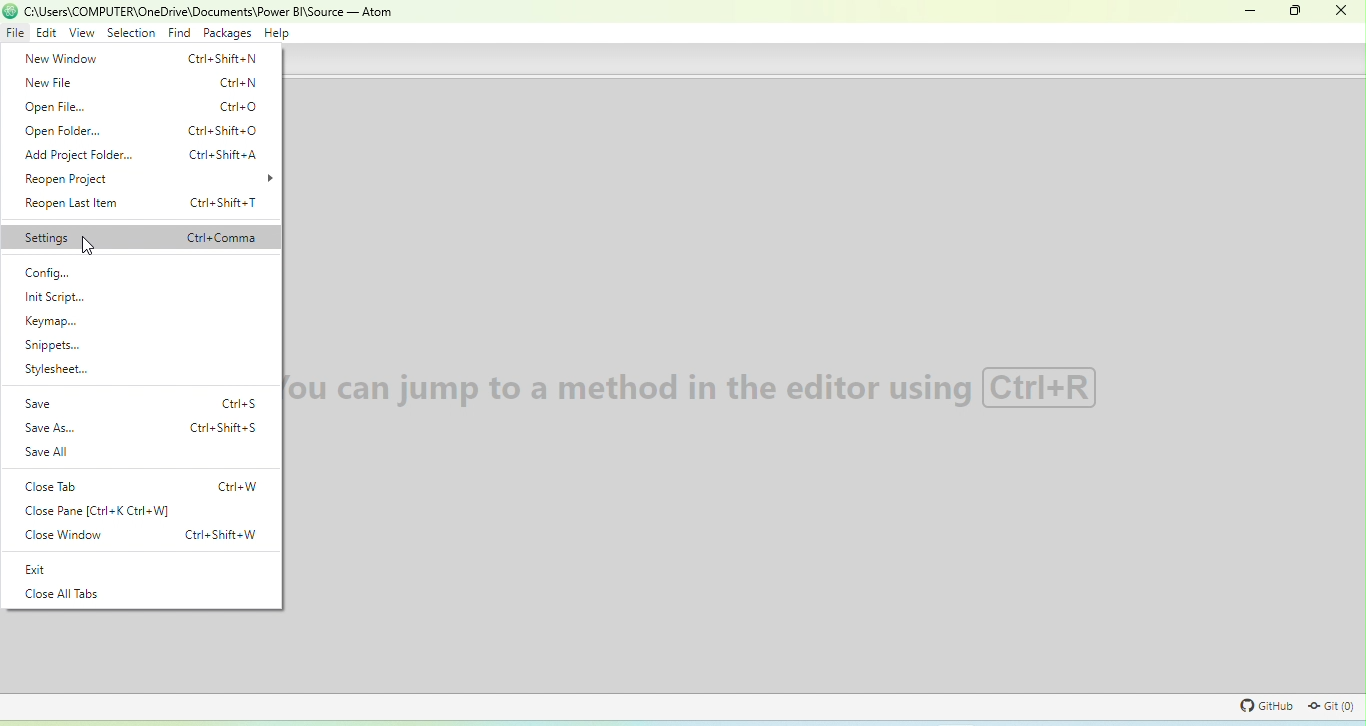  What do you see at coordinates (1251, 11) in the screenshot?
I see `minimize` at bounding box center [1251, 11].